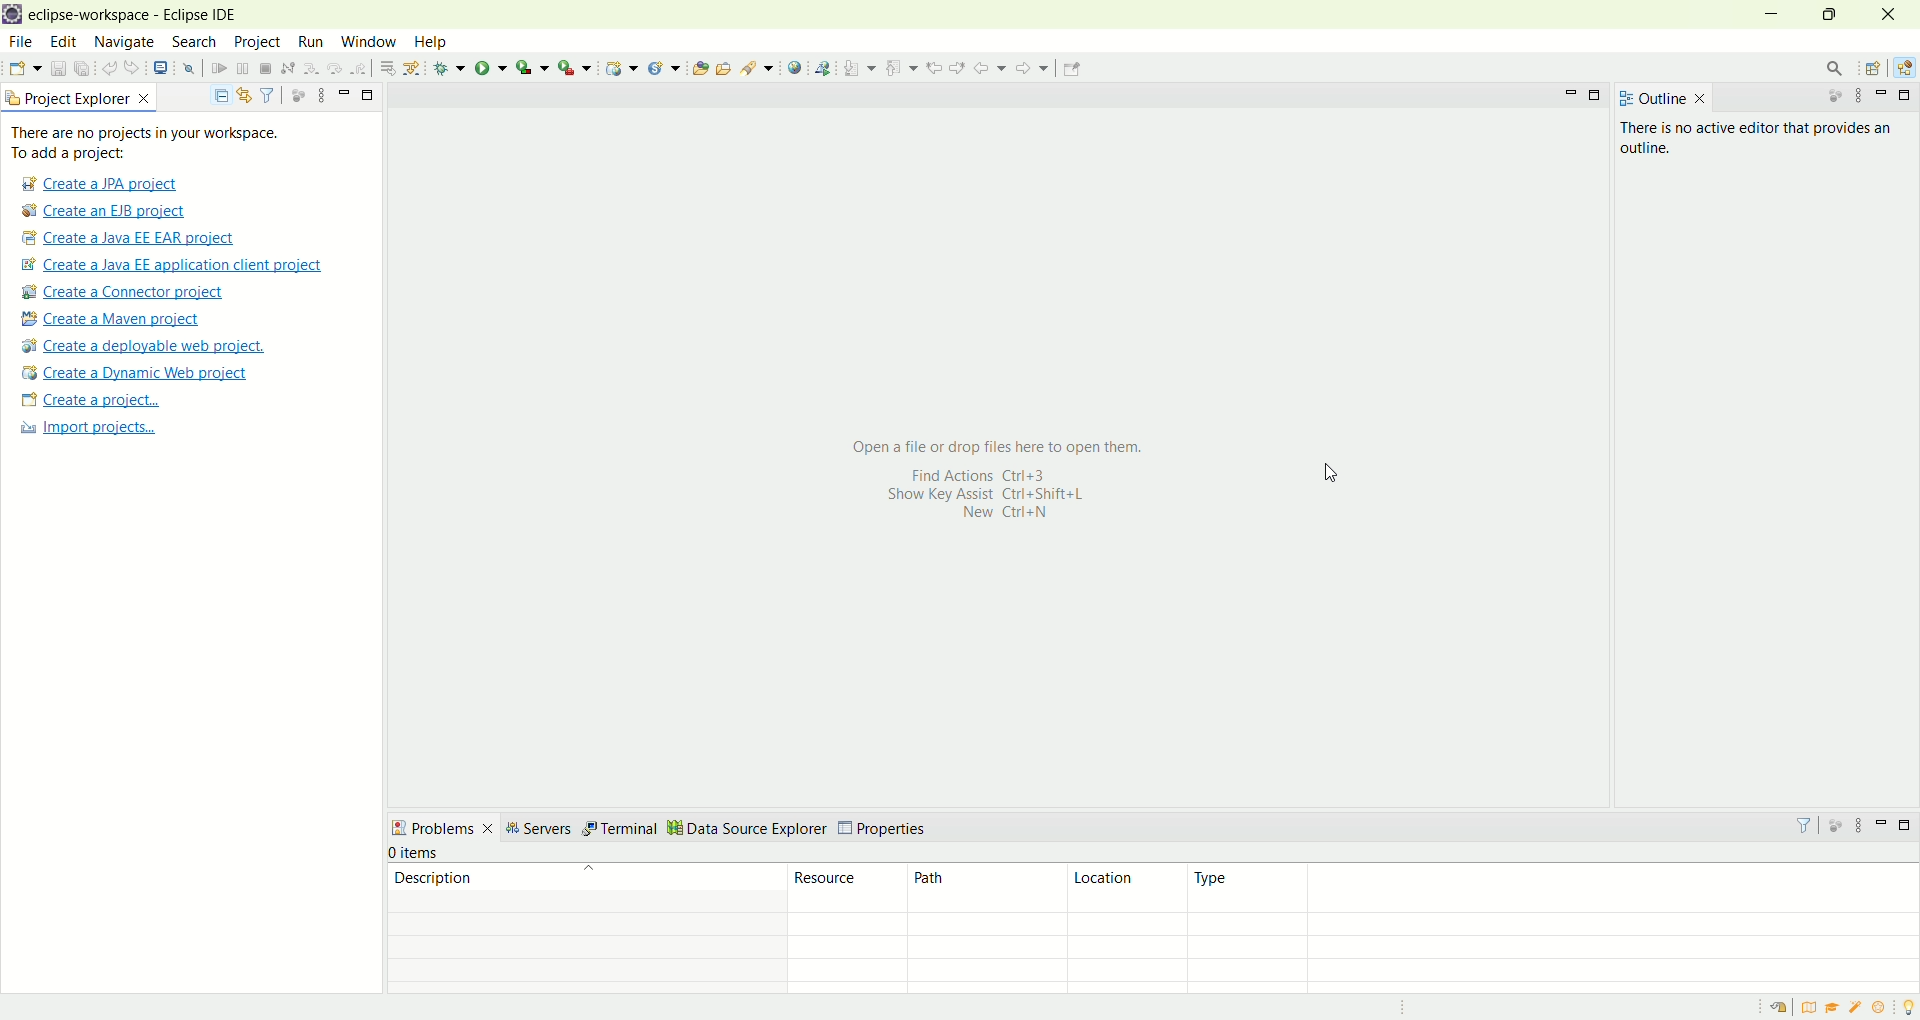 The width and height of the screenshot is (1920, 1020). I want to click on search, so click(757, 70).